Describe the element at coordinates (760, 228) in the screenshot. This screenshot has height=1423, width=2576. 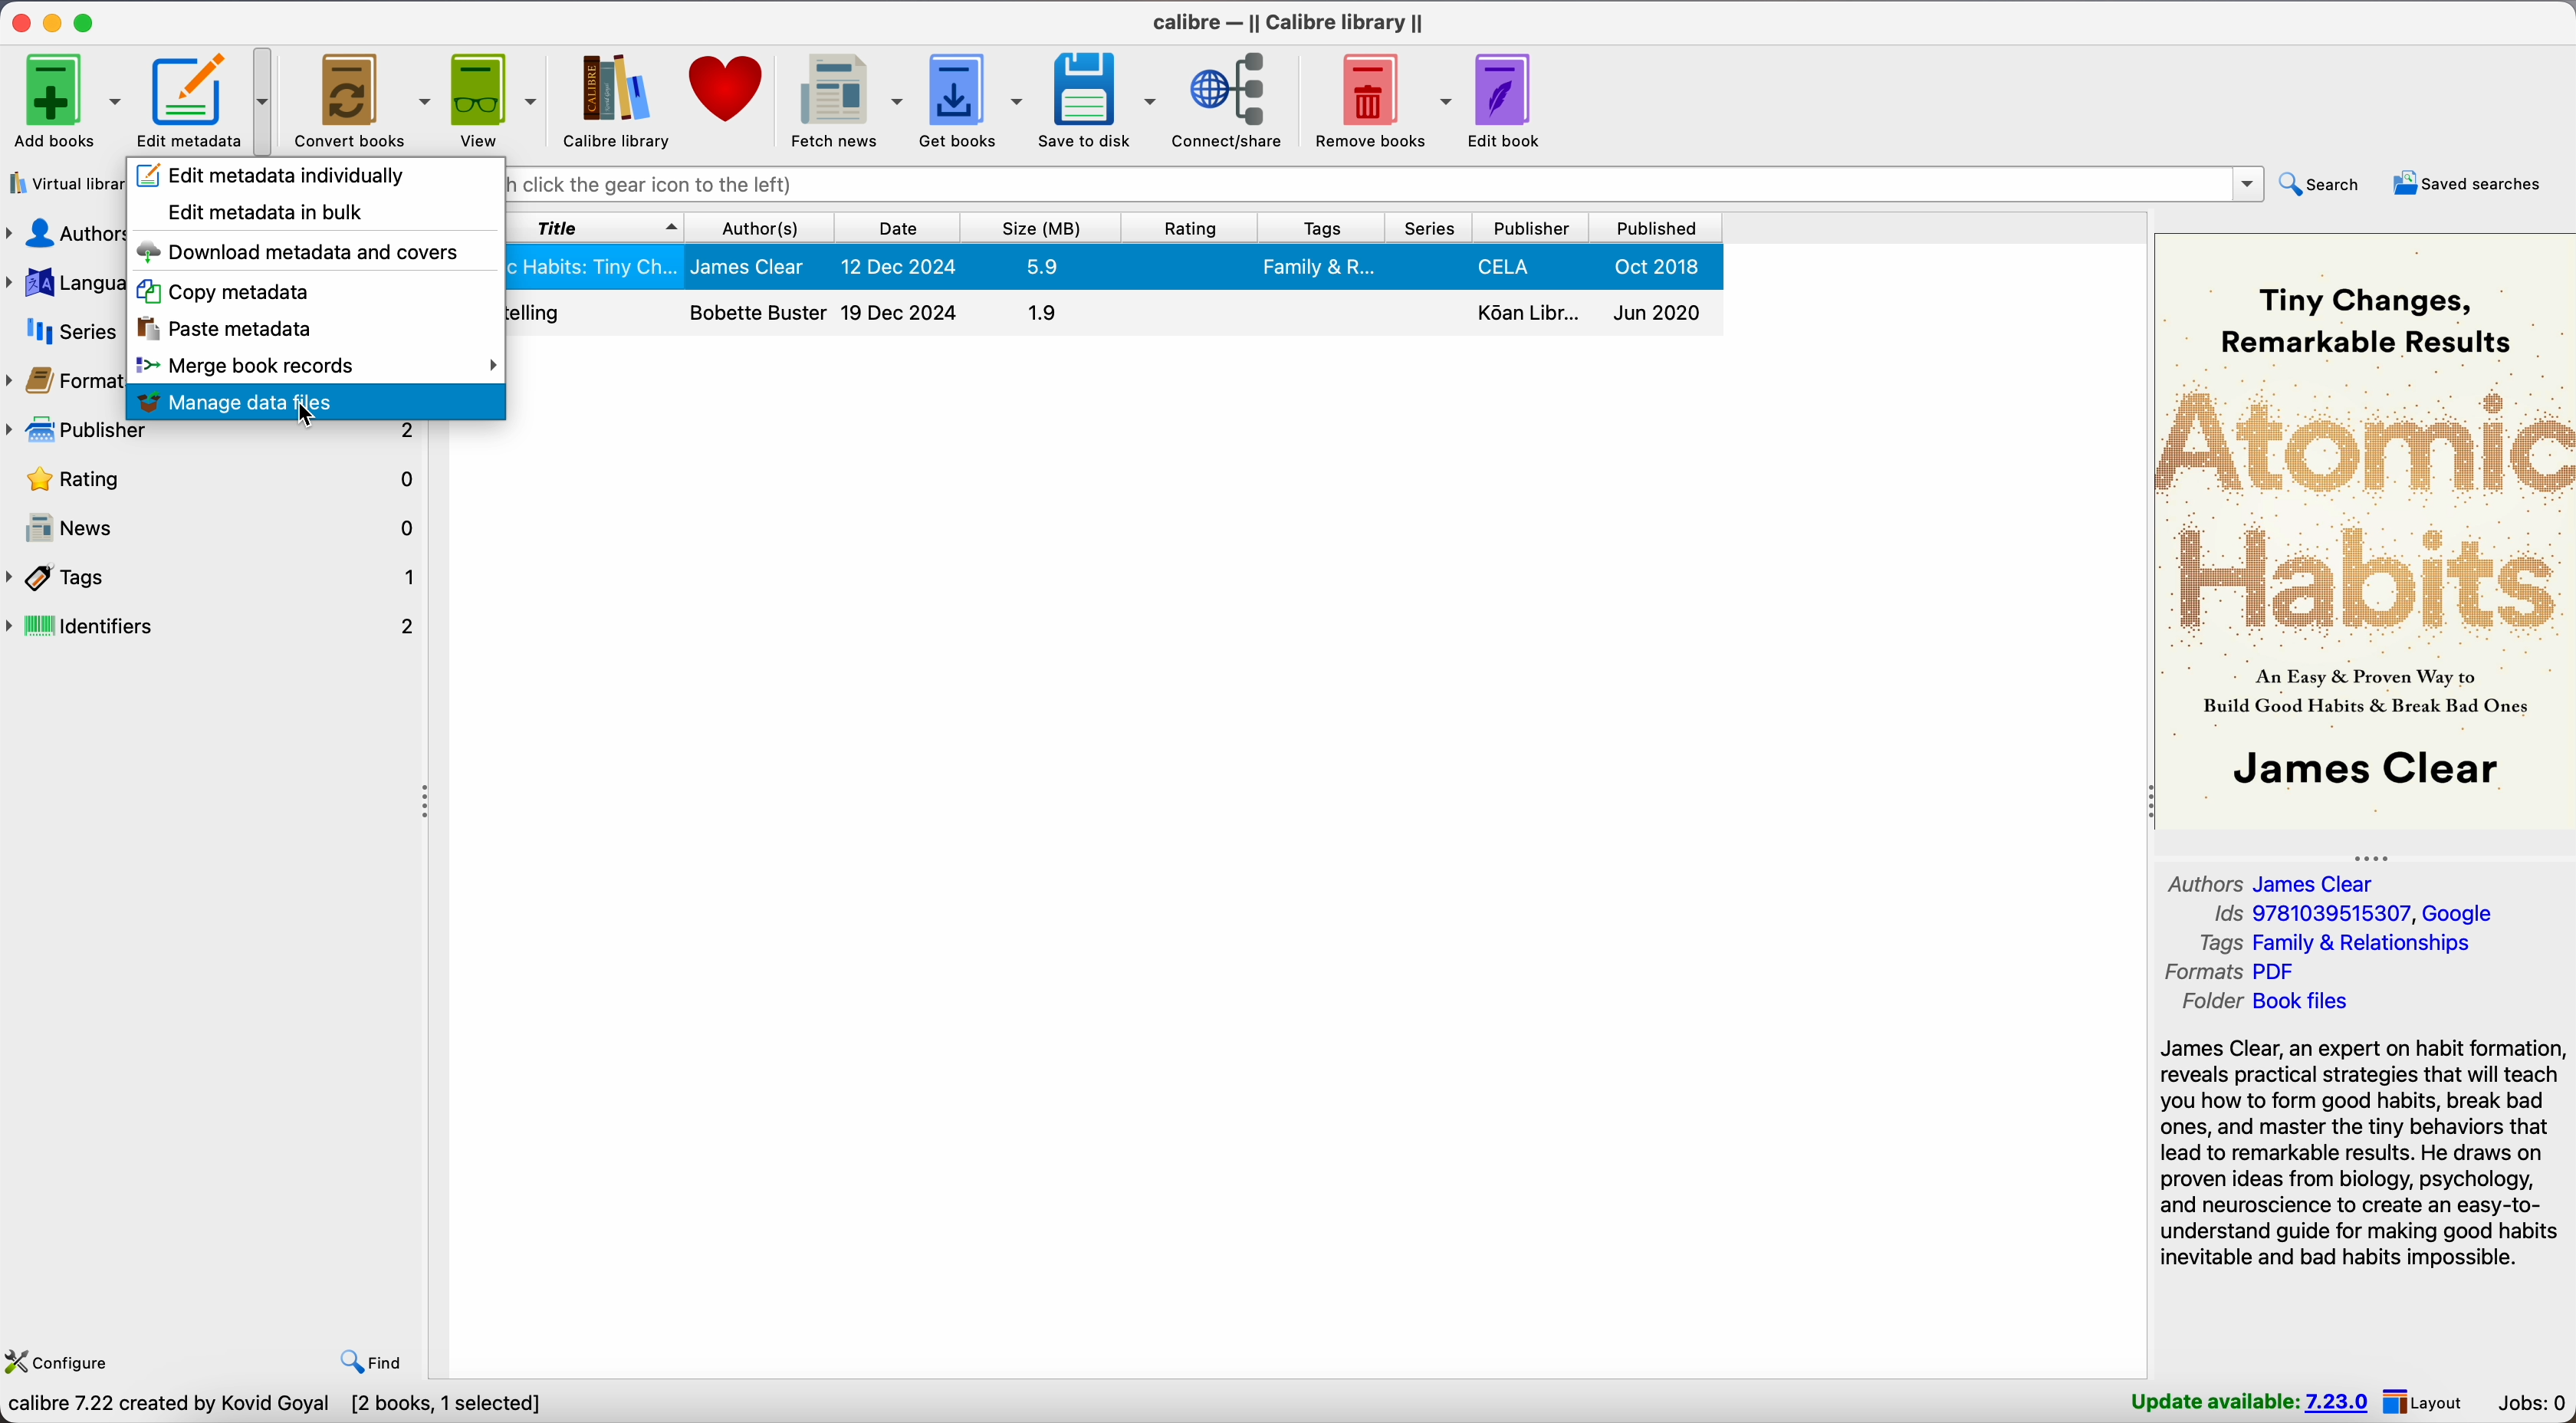
I see `author(s)` at that location.